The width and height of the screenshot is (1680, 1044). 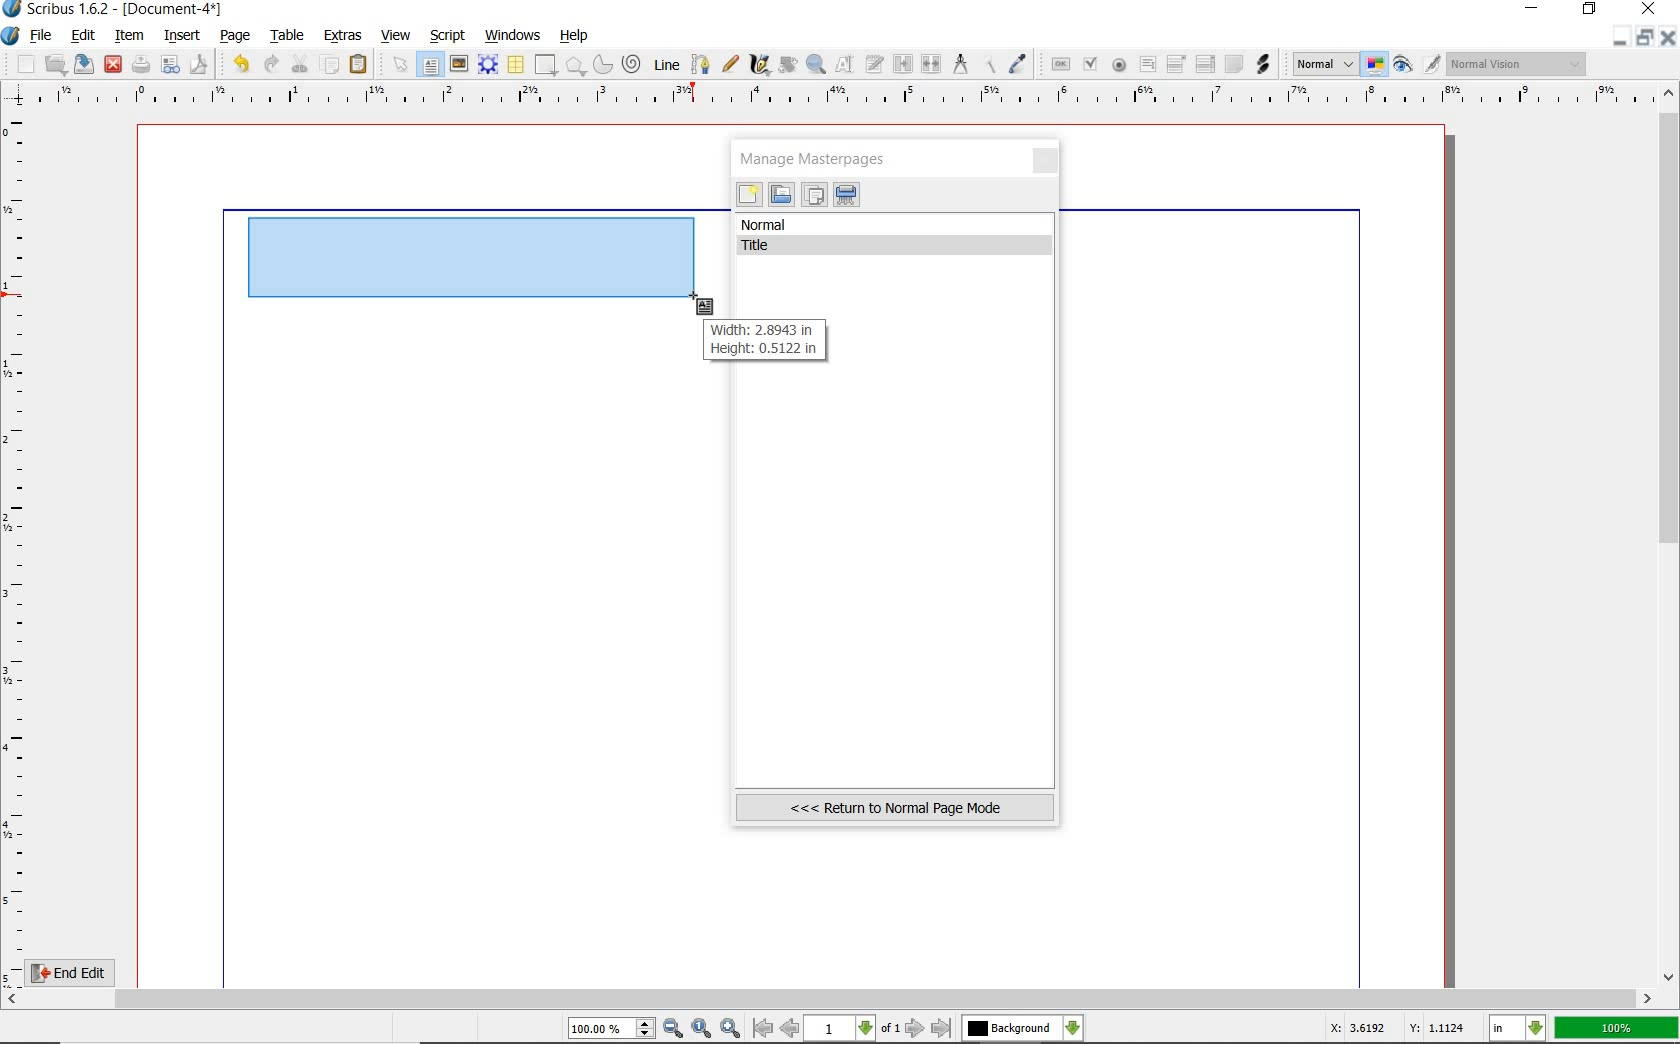 What do you see at coordinates (847, 66) in the screenshot?
I see `edit contents of frame` at bounding box center [847, 66].